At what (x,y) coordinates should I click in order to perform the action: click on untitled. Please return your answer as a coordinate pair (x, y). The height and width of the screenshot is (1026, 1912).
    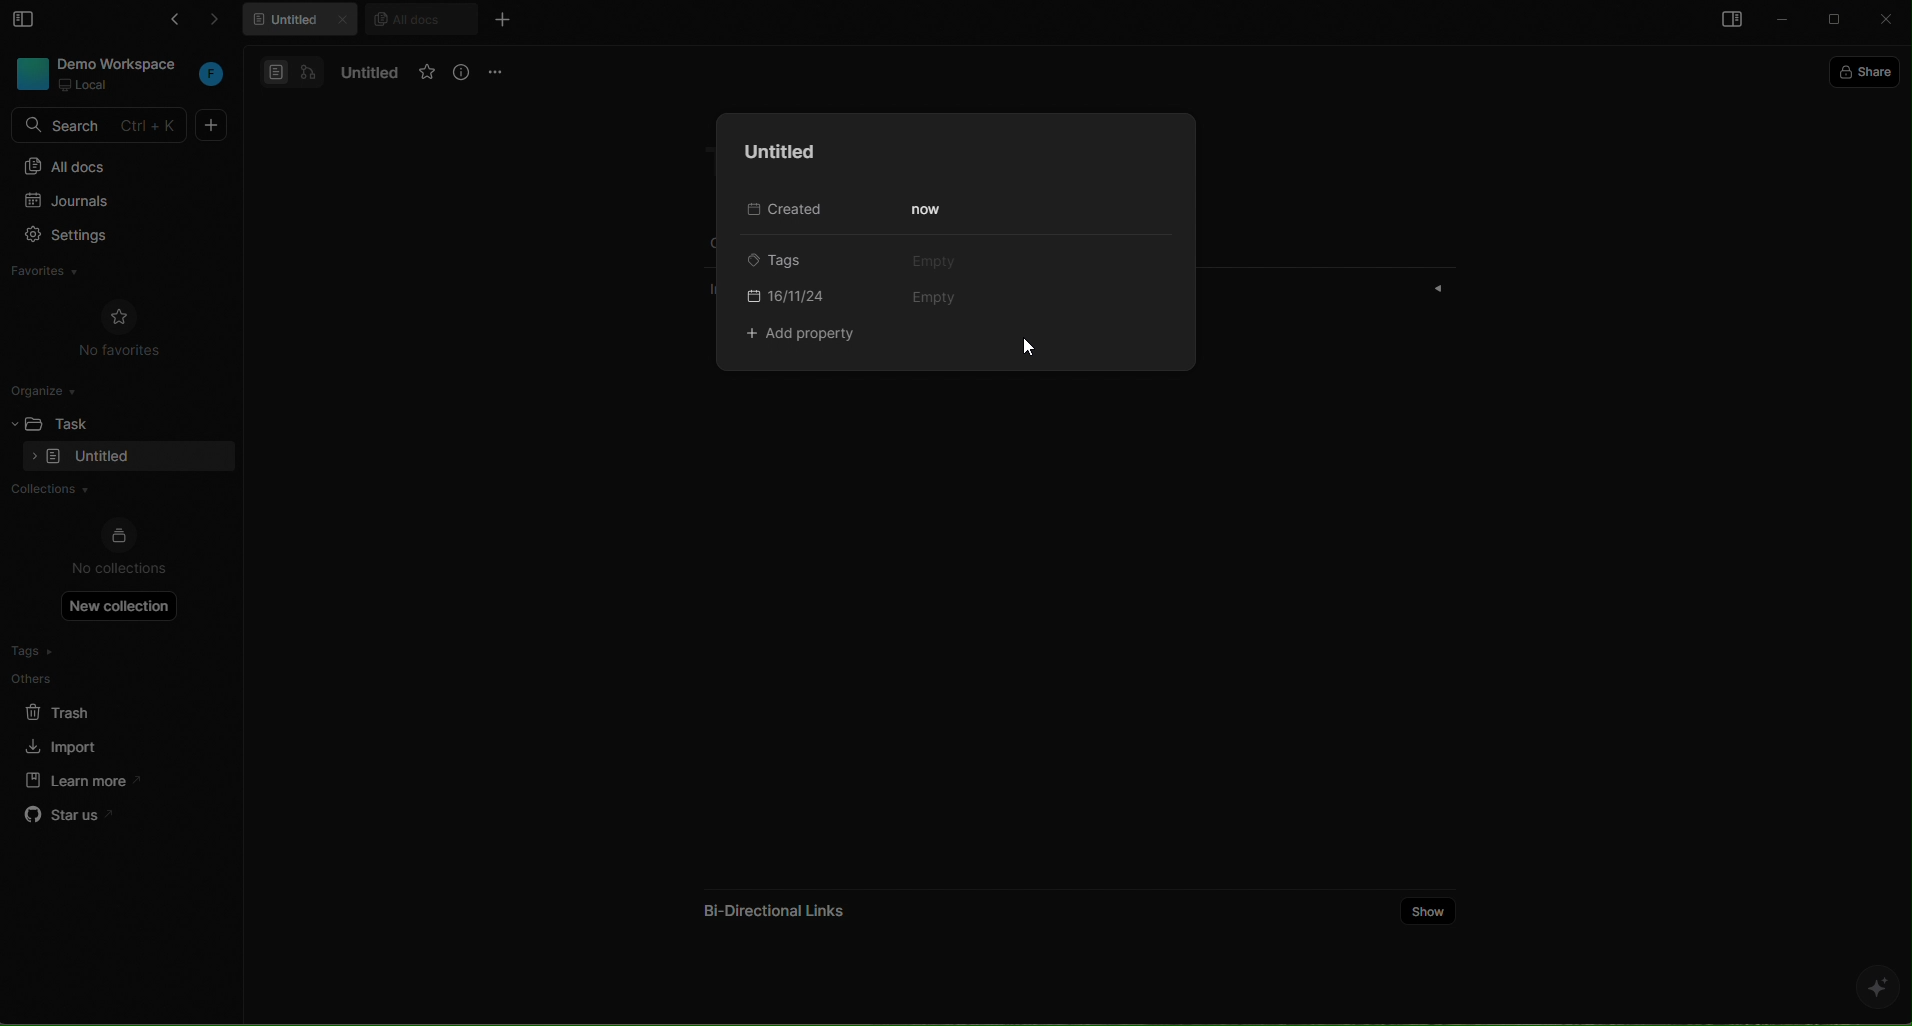
    Looking at the image, I should click on (365, 73).